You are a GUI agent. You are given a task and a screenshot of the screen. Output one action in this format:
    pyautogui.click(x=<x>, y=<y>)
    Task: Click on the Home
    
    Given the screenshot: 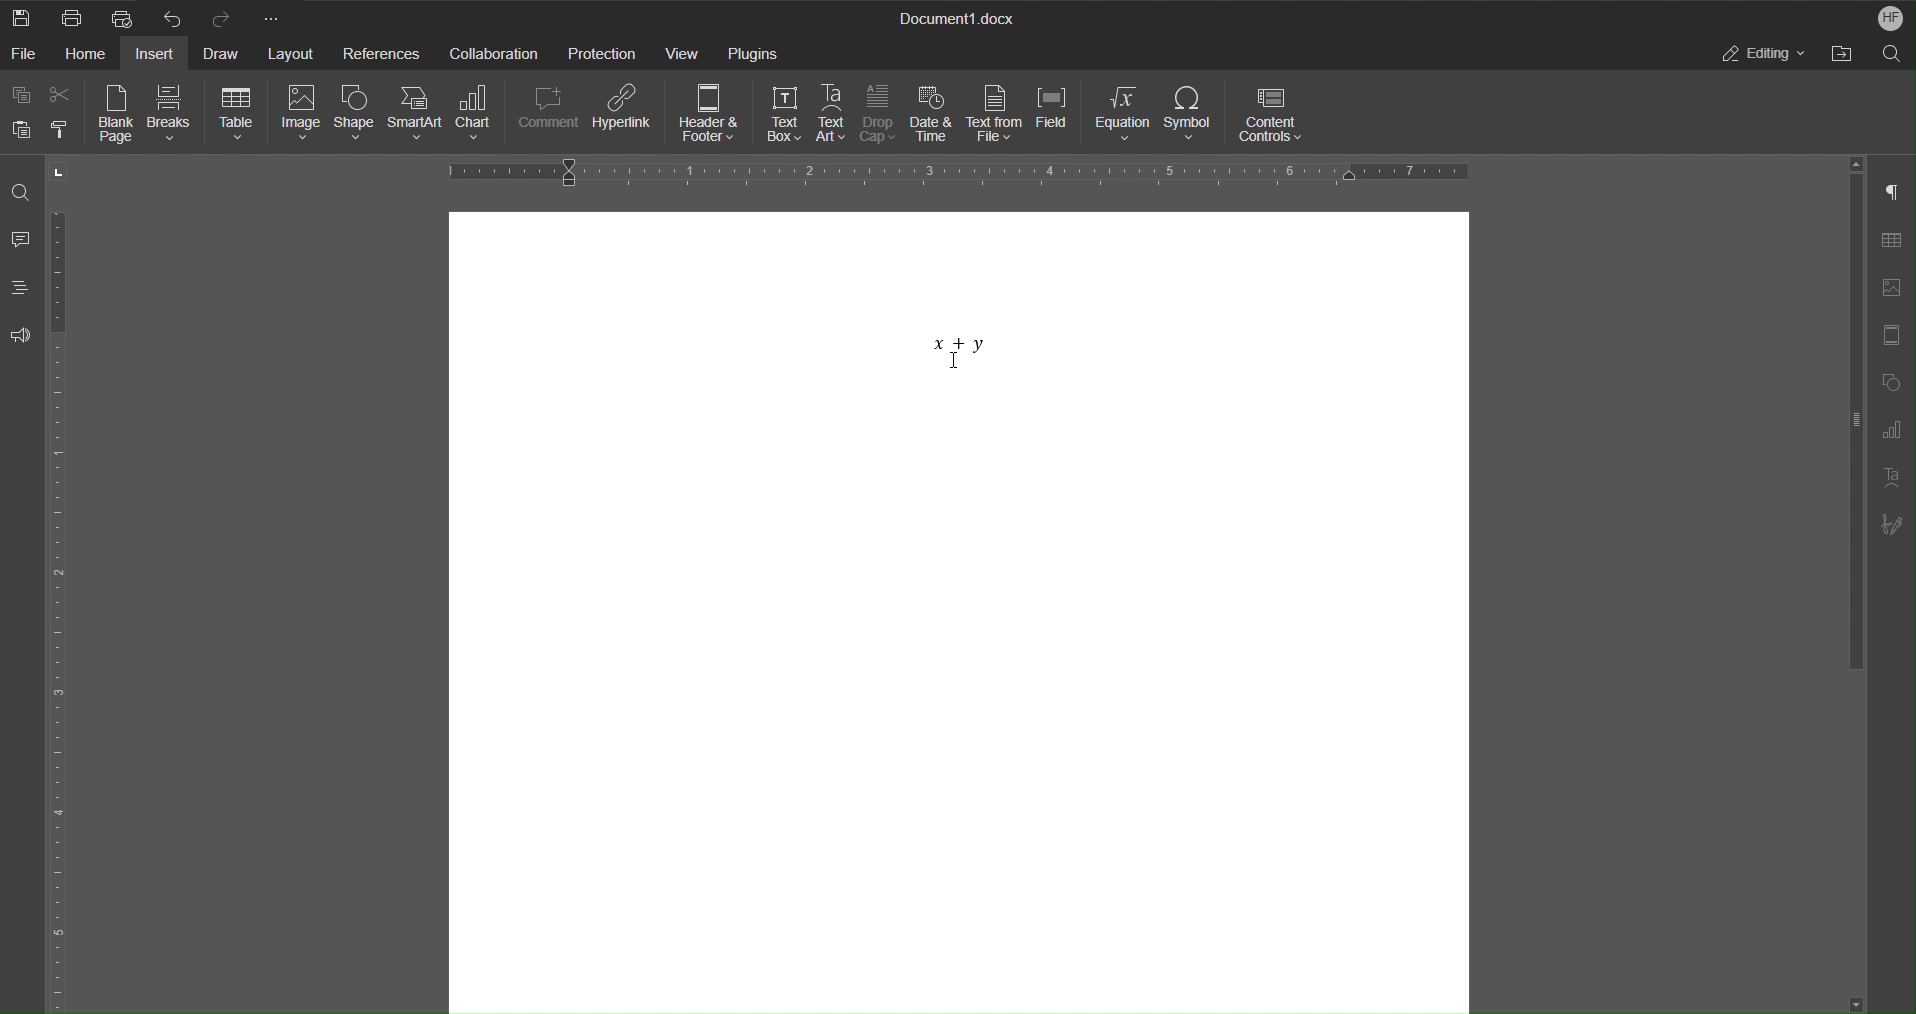 What is the action you would take?
    pyautogui.click(x=88, y=54)
    